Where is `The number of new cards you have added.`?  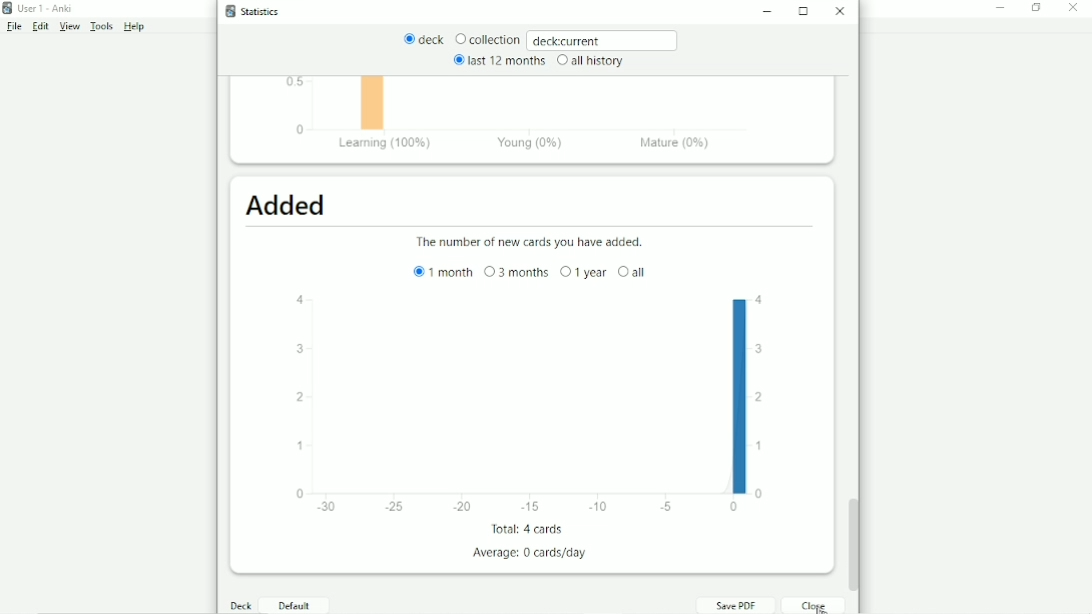
The number of new cards you have added. is located at coordinates (534, 240).